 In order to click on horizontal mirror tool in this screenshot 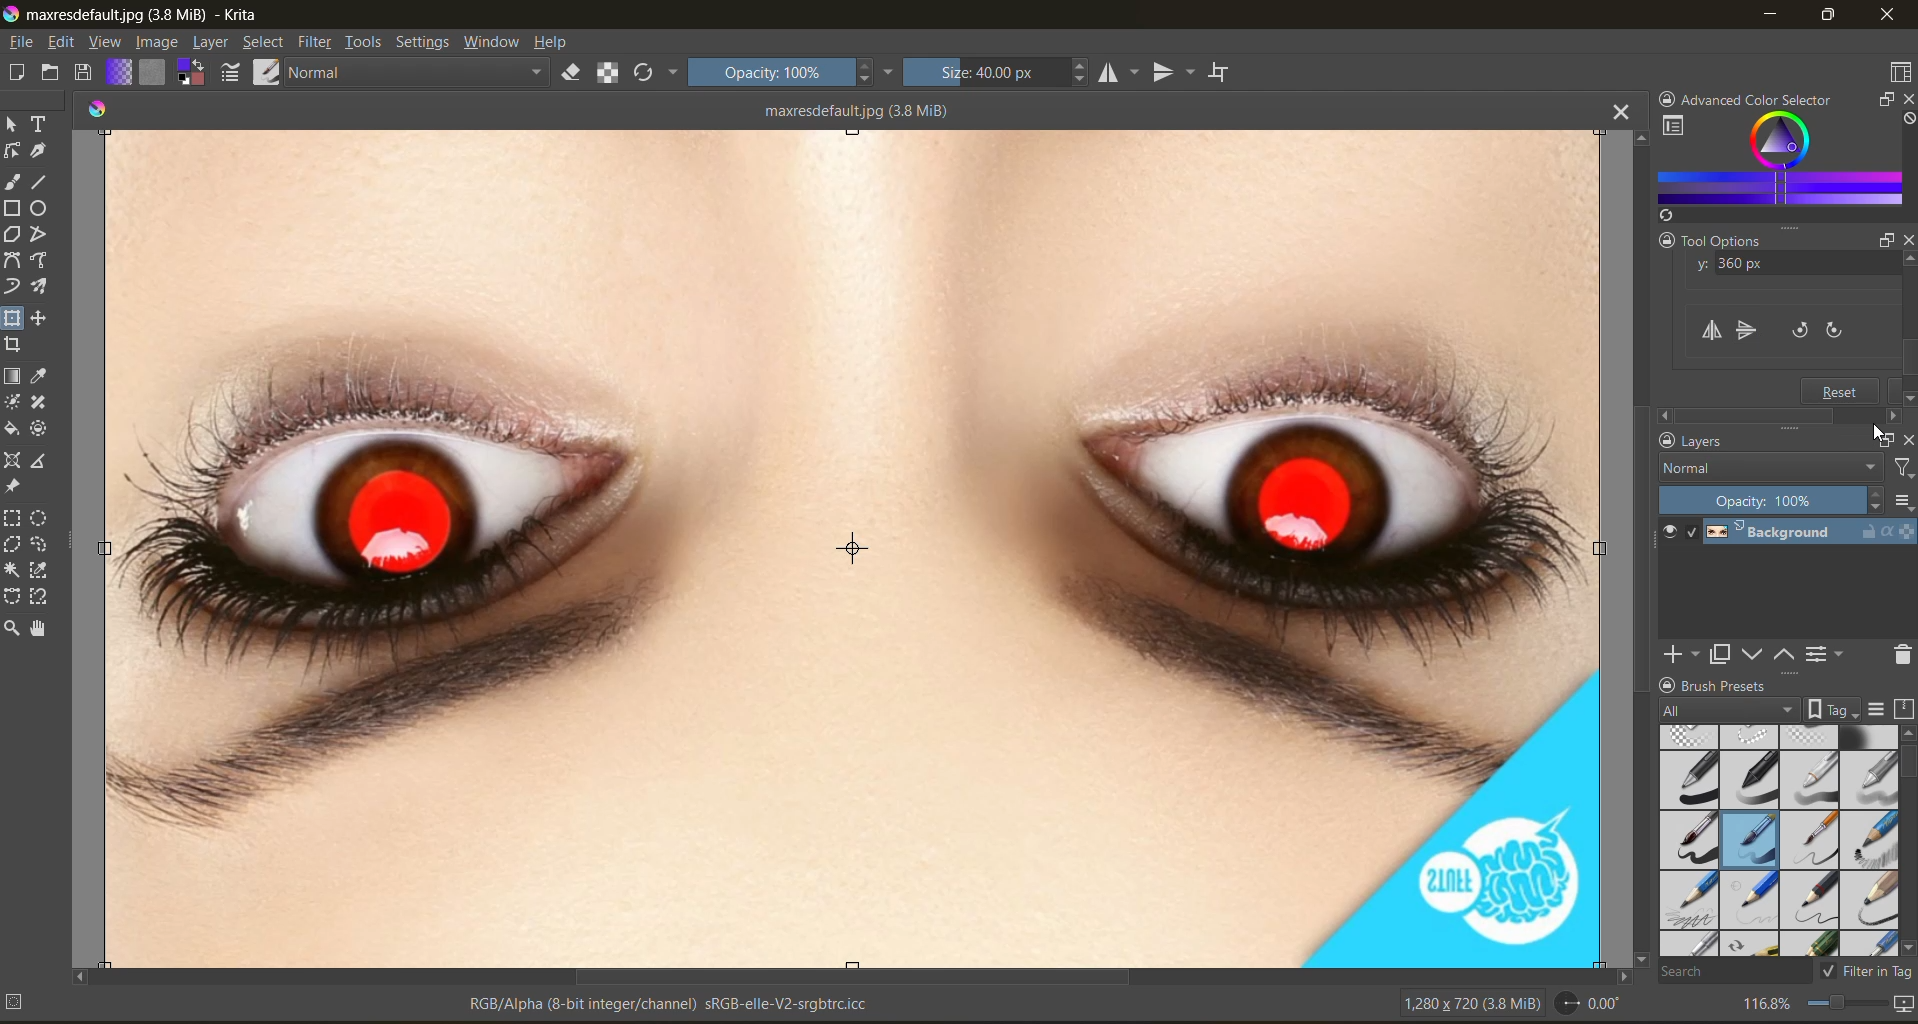, I will do `click(1123, 74)`.